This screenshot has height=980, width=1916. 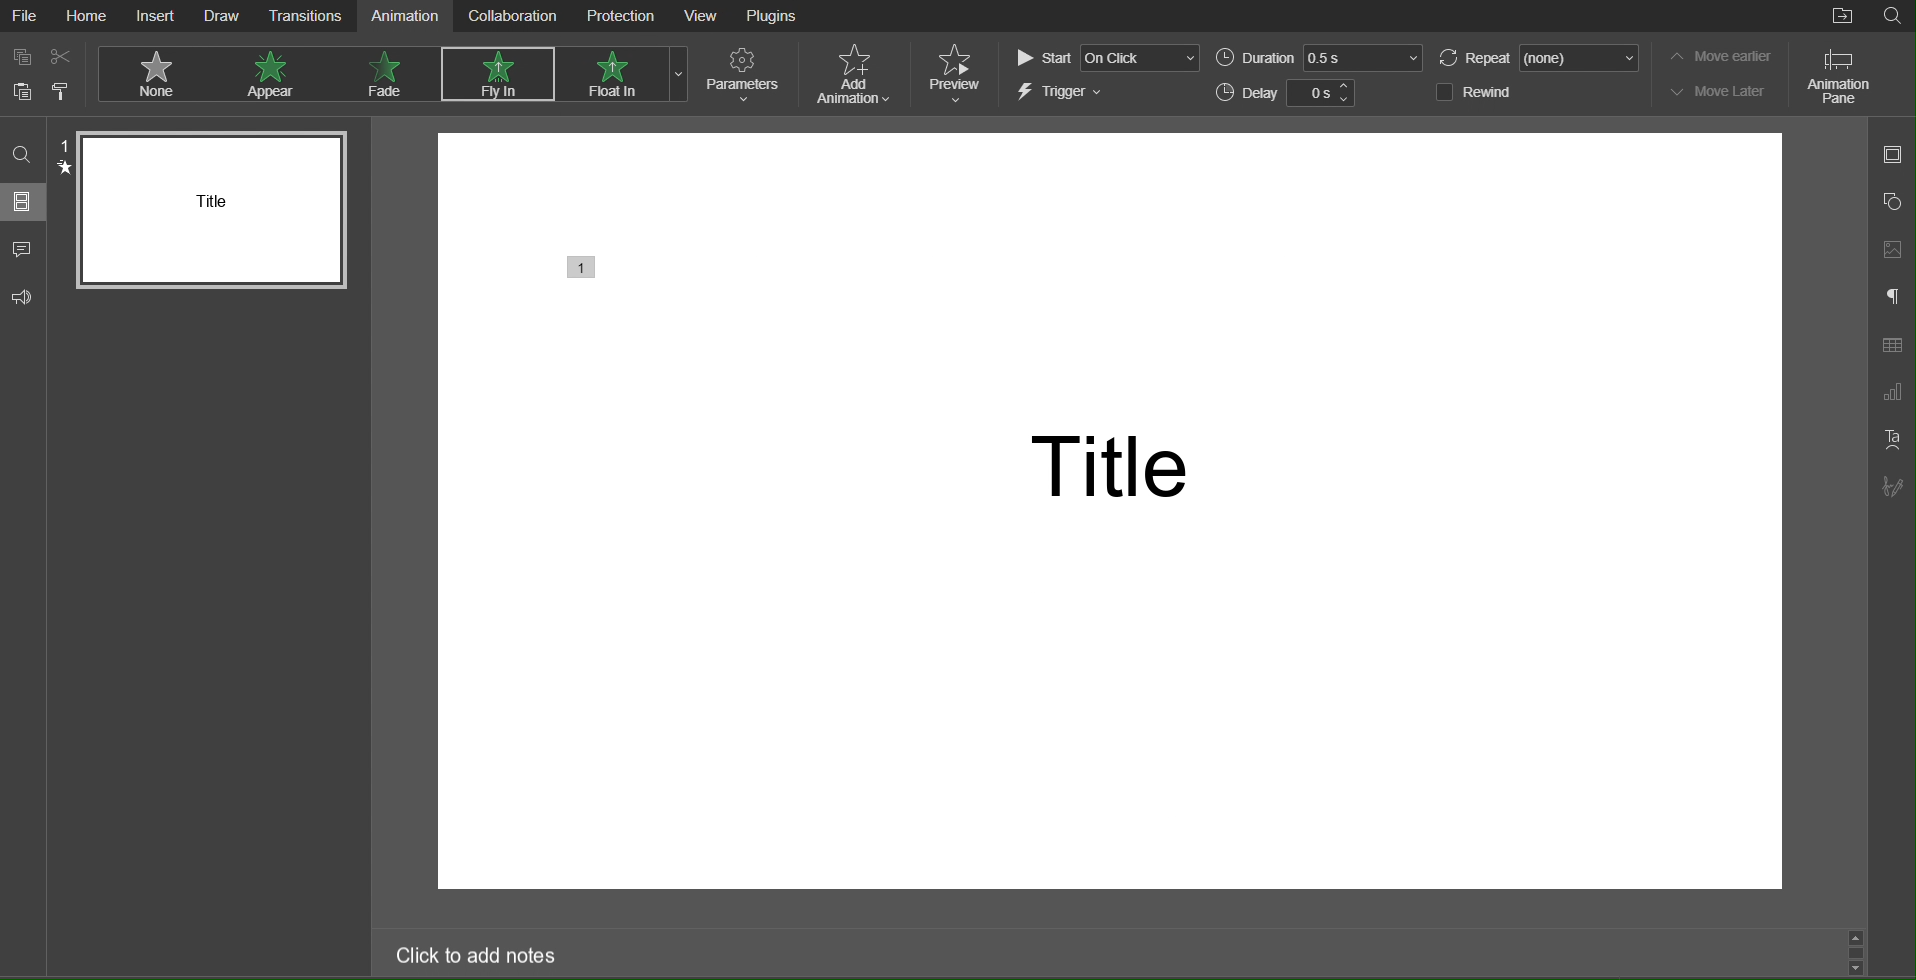 I want to click on Animation, so click(x=405, y=15).